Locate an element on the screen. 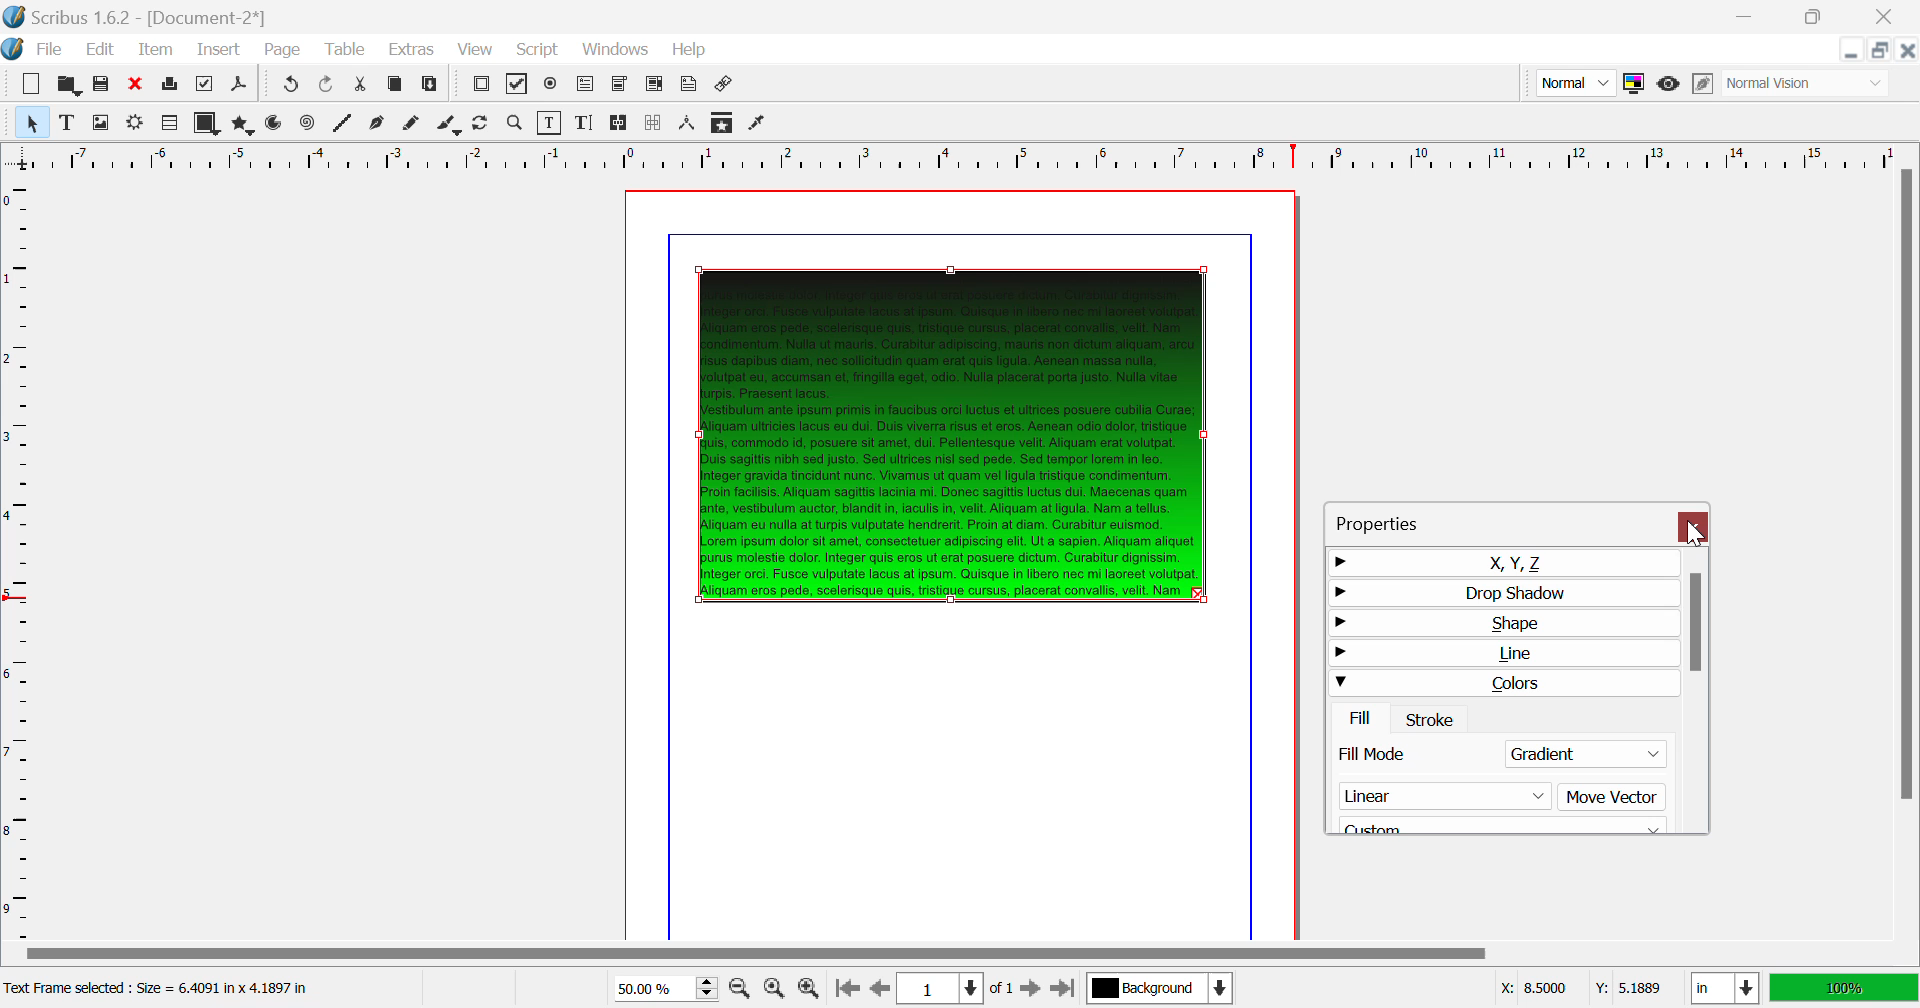 Image resolution: width=1920 pixels, height=1008 pixels. Edit Contents of Frame is located at coordinates (551, 123).